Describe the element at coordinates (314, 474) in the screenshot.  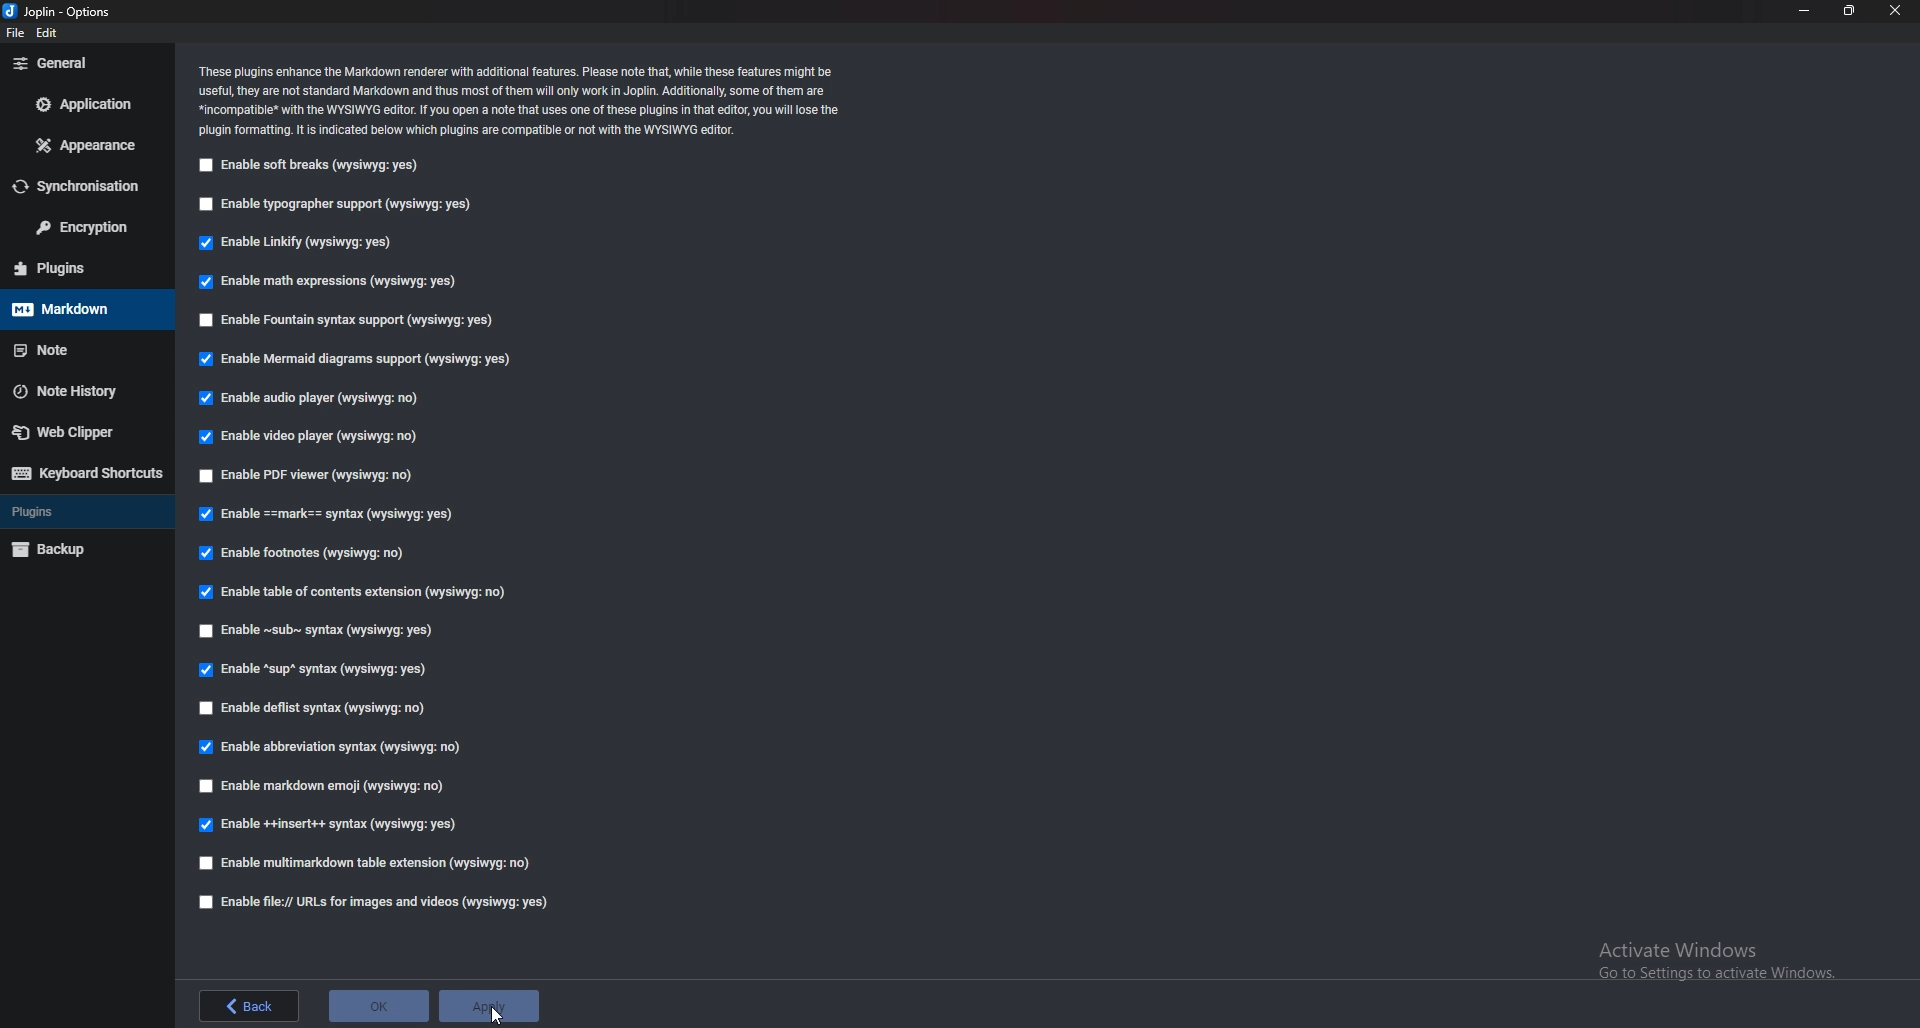
I see `enable pdf viewer` at that location.